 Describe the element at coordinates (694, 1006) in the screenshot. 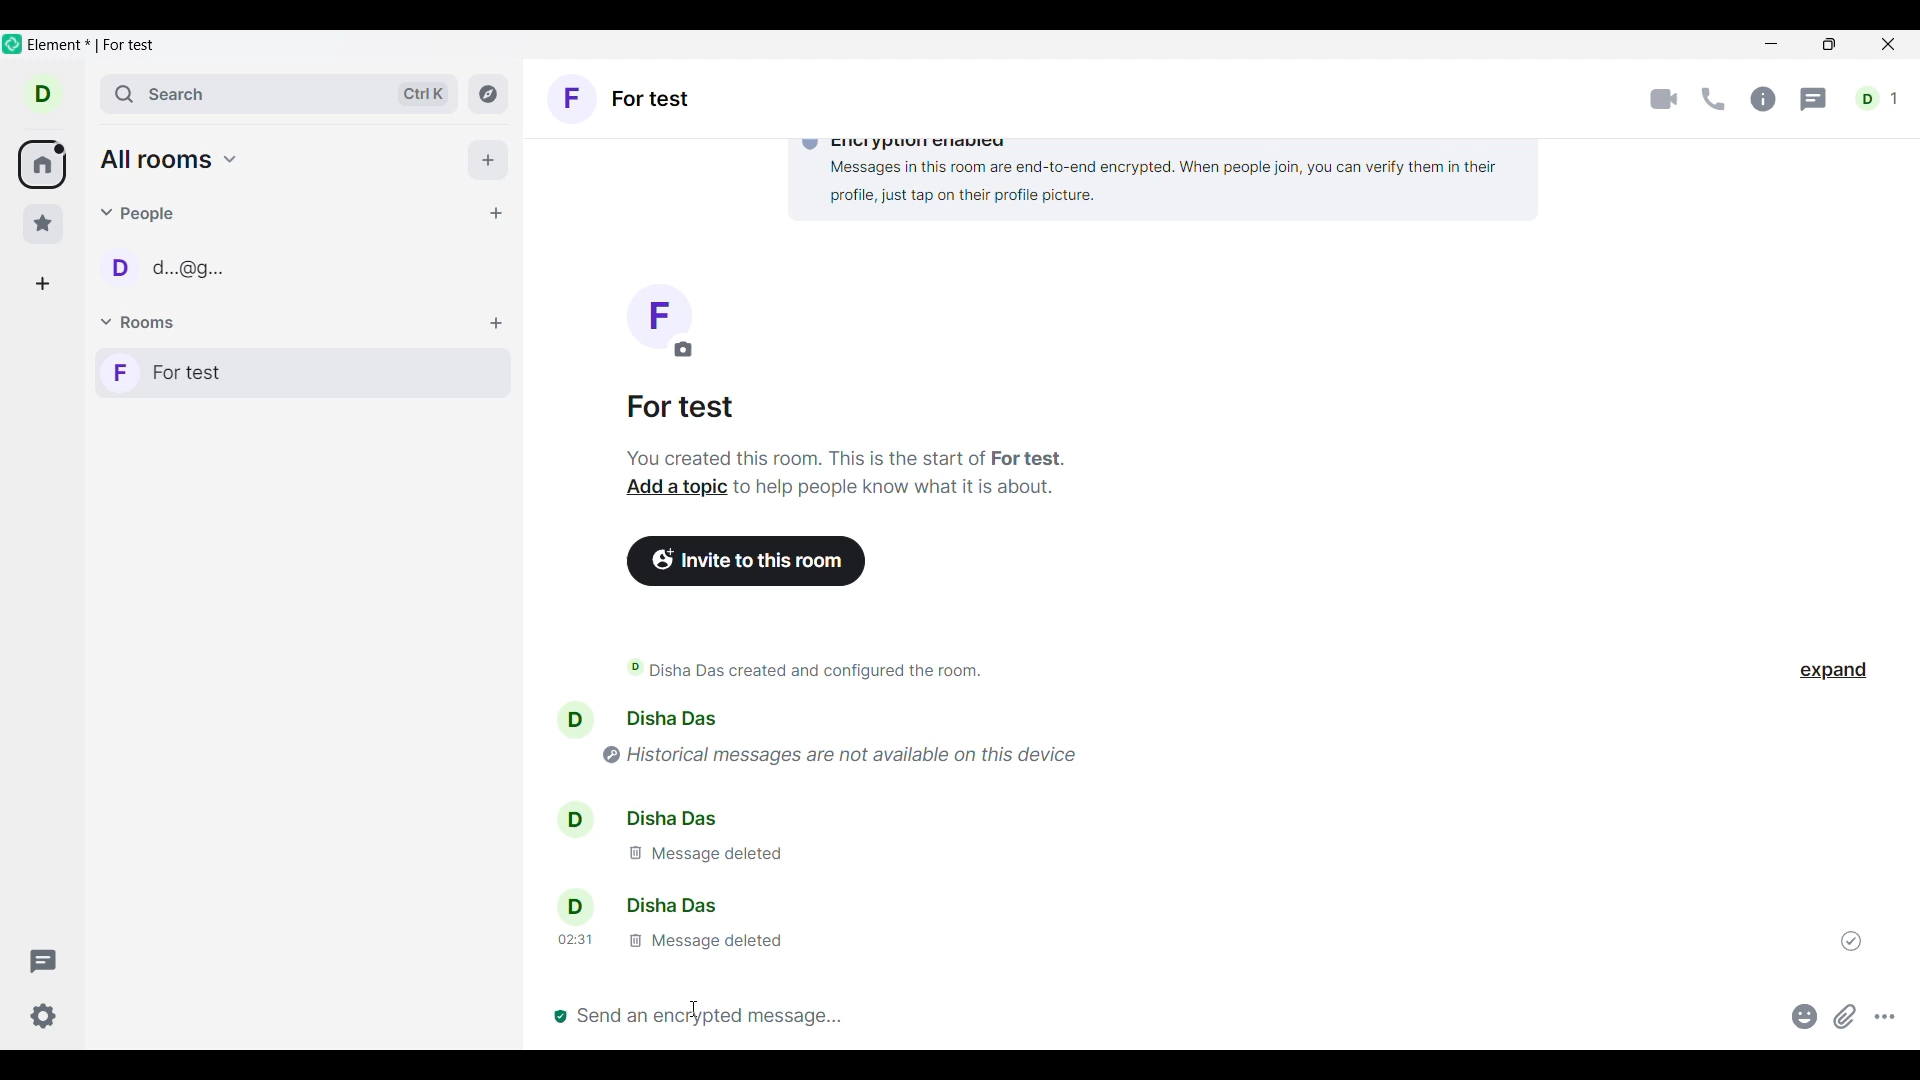

I see `cursor` at that location.